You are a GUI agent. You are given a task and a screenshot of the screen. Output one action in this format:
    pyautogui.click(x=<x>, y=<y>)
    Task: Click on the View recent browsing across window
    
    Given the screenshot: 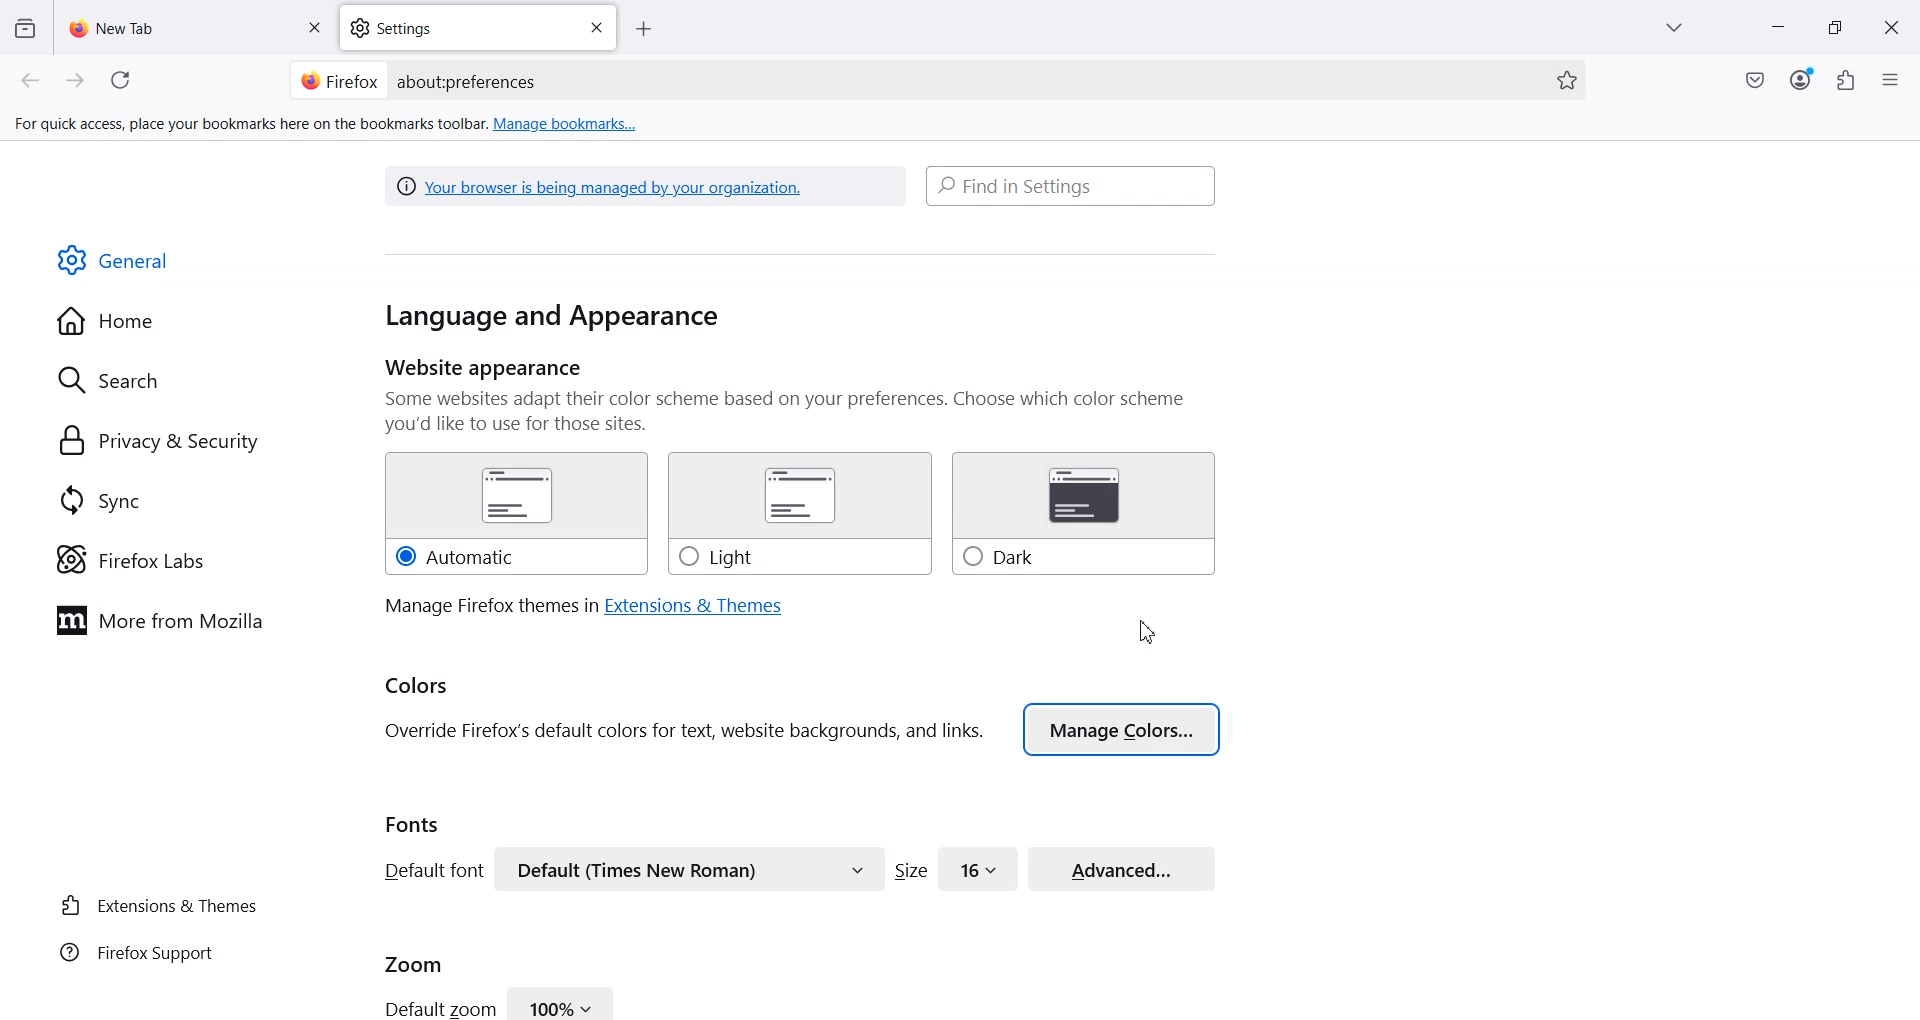 What is the action you would take?
    pyautogui.click(x=24, y=27)
    